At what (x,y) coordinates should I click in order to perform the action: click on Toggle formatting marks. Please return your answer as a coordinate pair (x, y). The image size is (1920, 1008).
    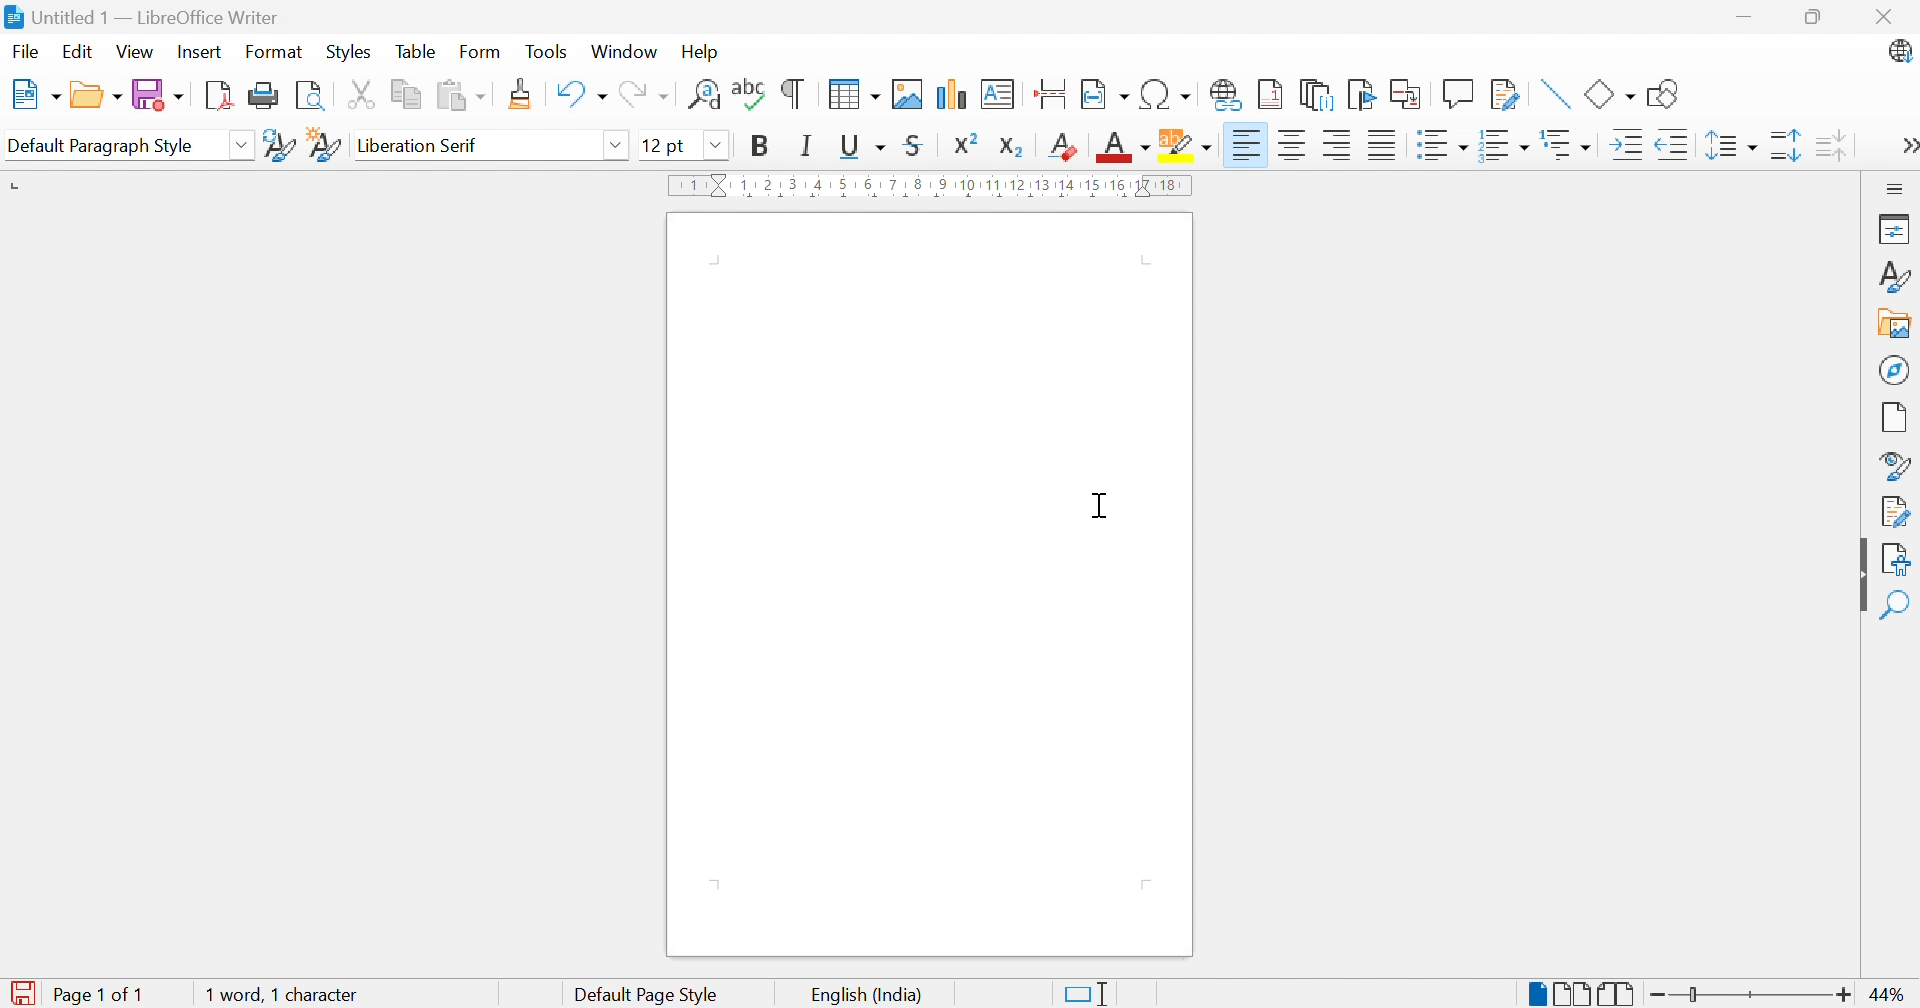
    Looking at the image, I should click on (795, 92).